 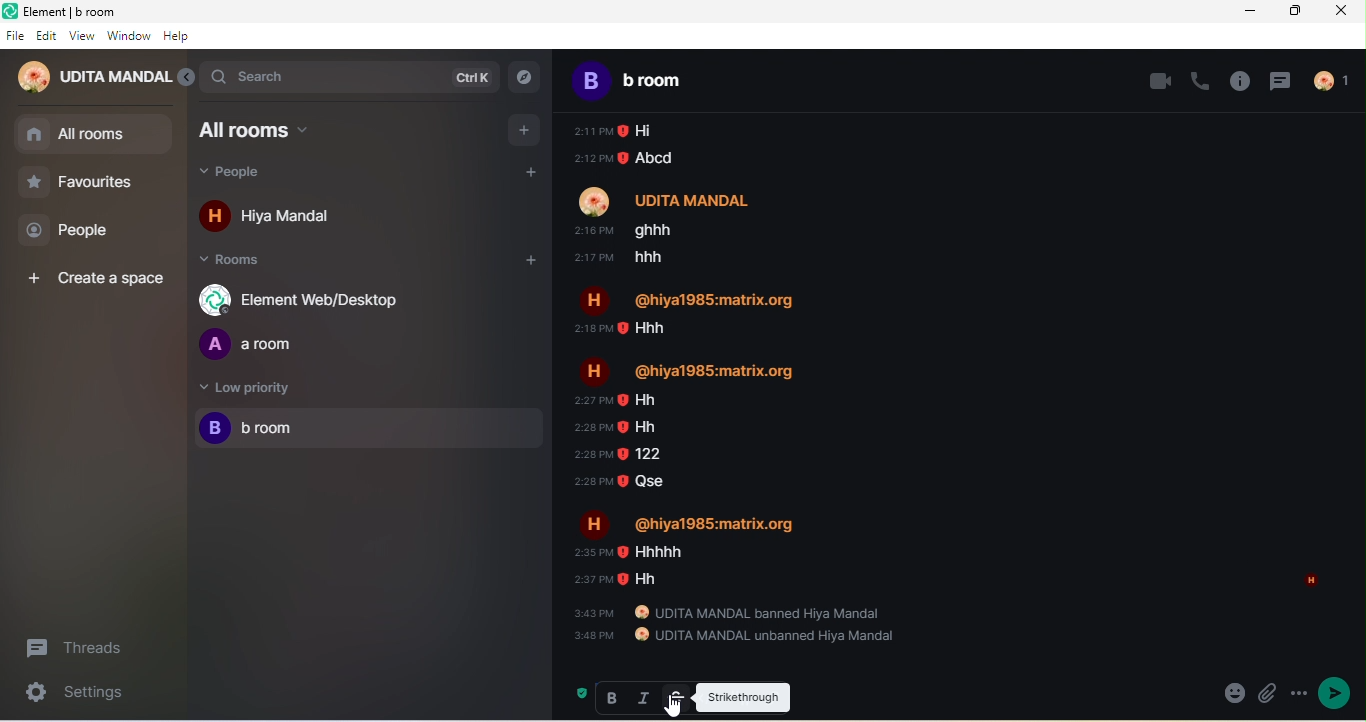 What do you see at coordinates (240, 263) in the screenshot?
I see `rooms` at bounding box center [240, 263].